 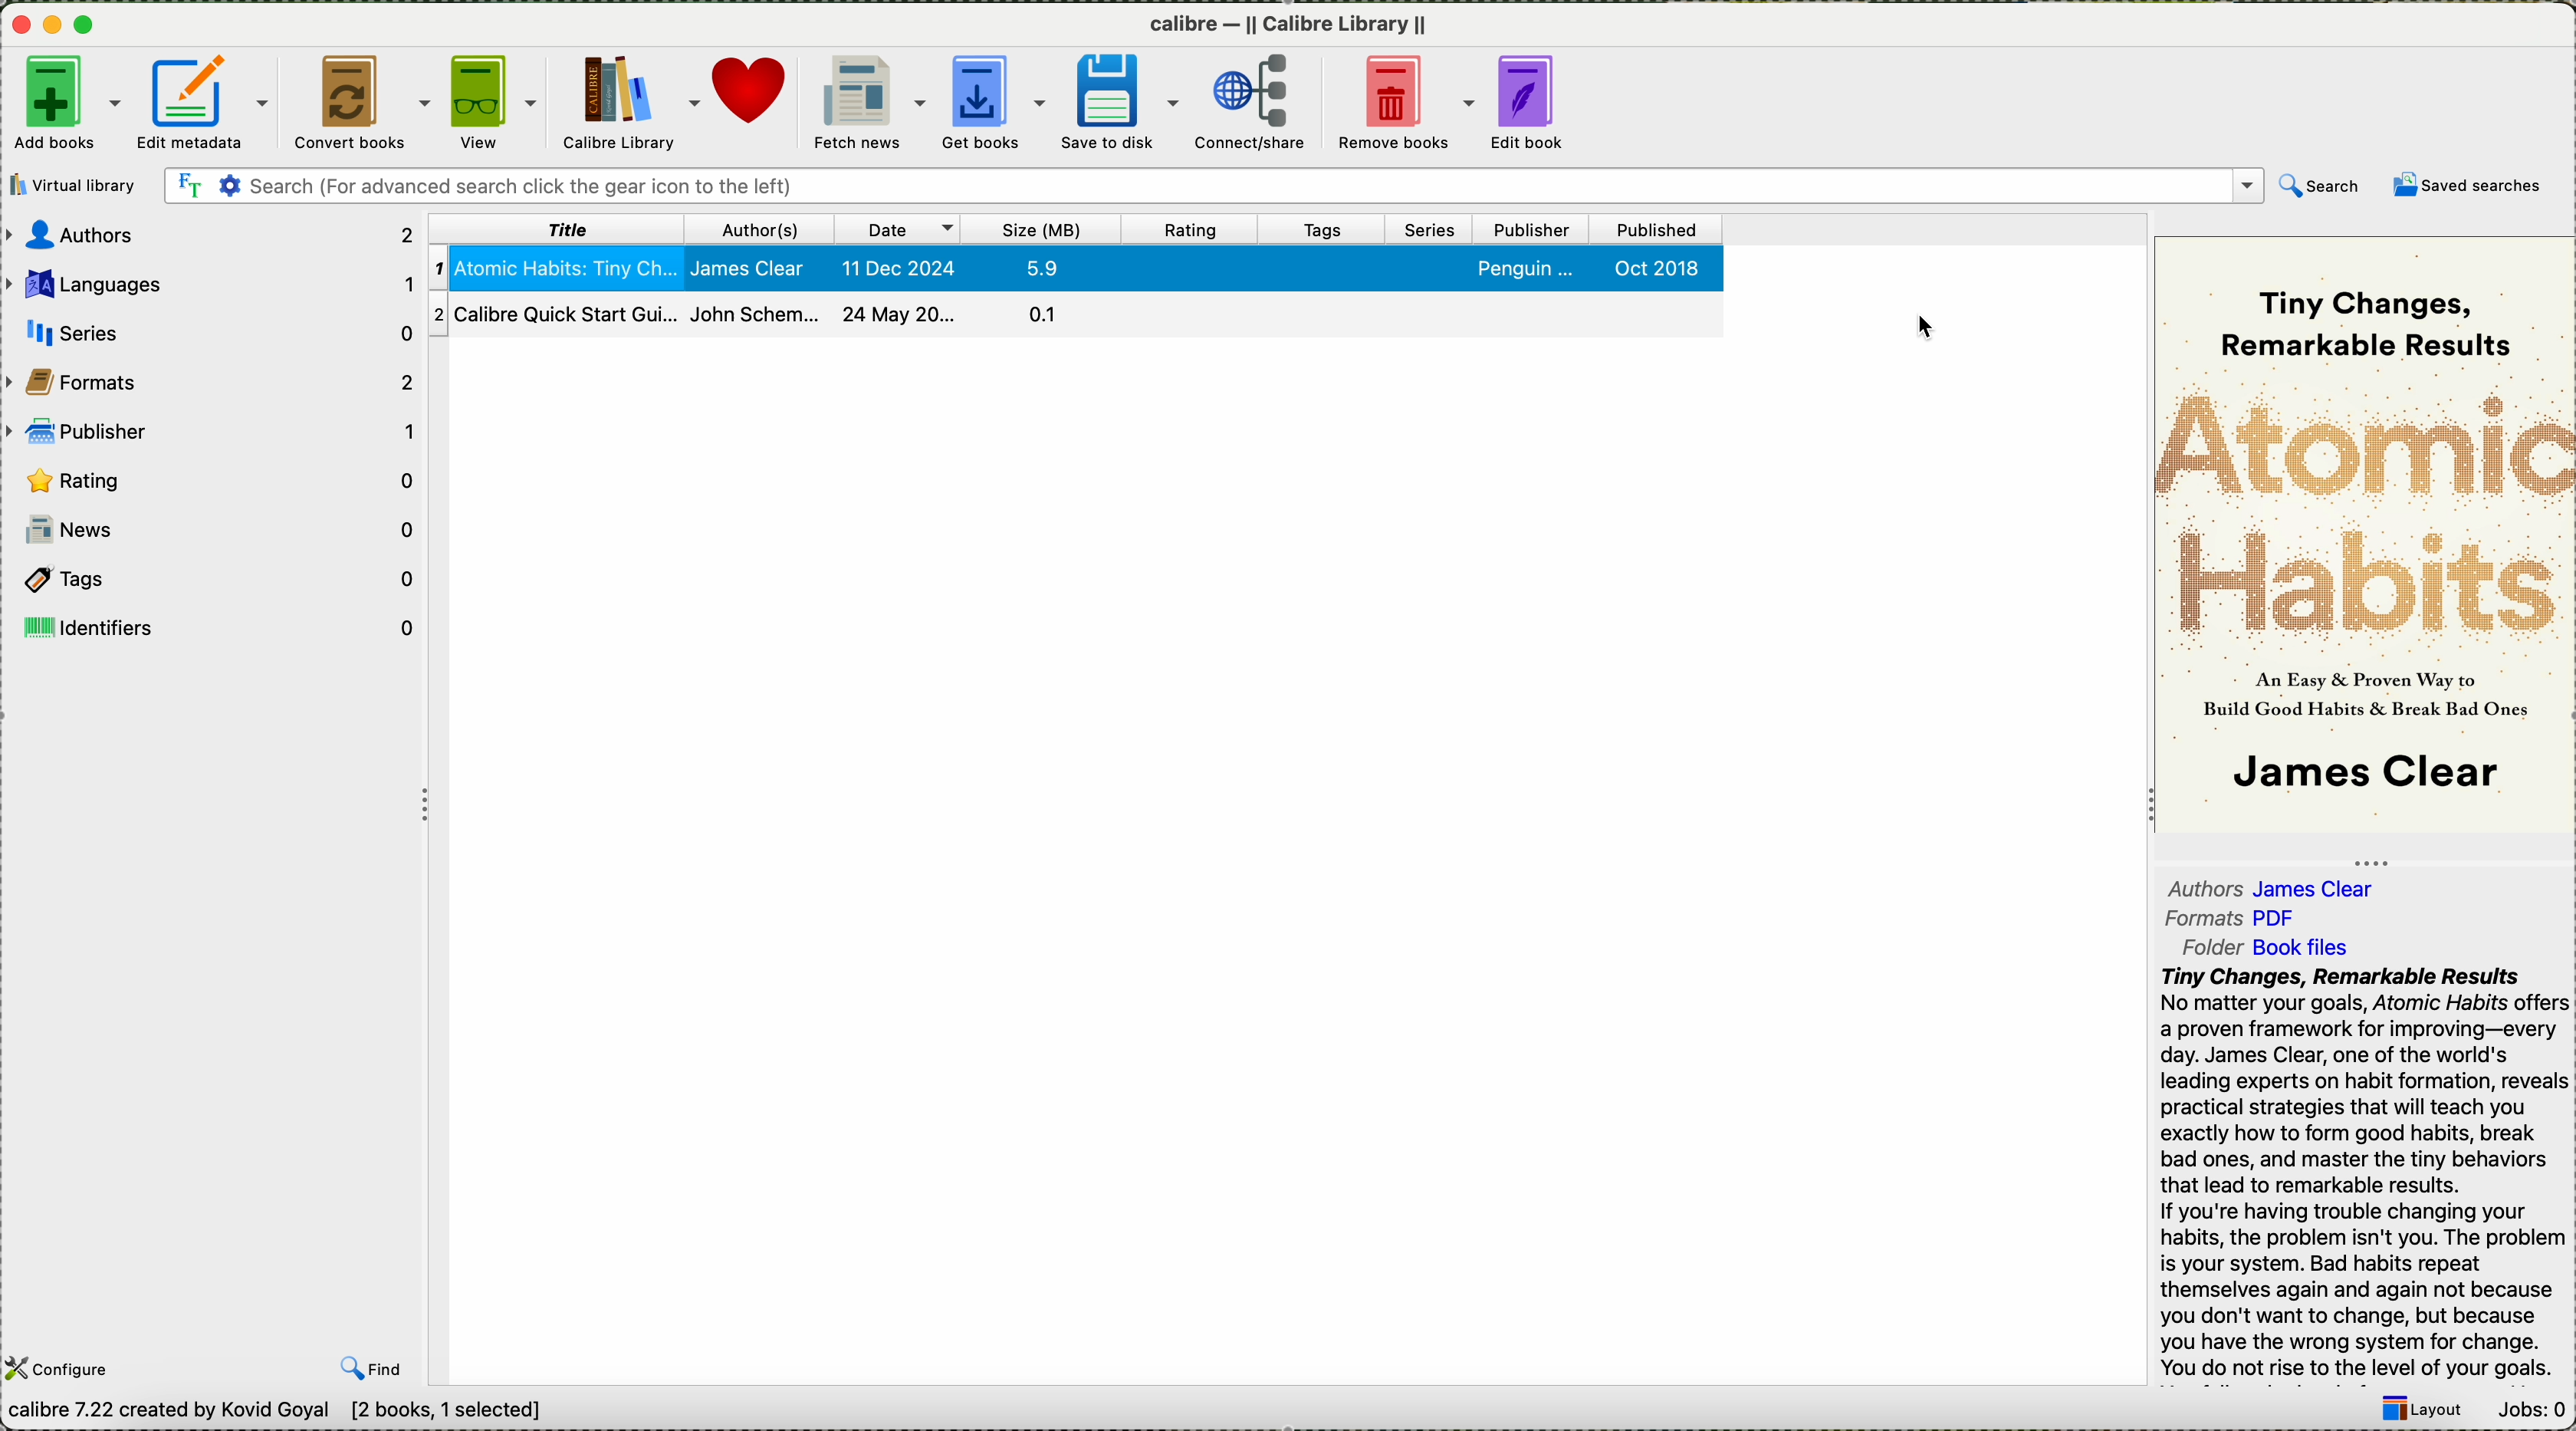 What do you see at coordinates (757, 104) in the screenshot?
I see `donate` at bounding box center [757, 104].